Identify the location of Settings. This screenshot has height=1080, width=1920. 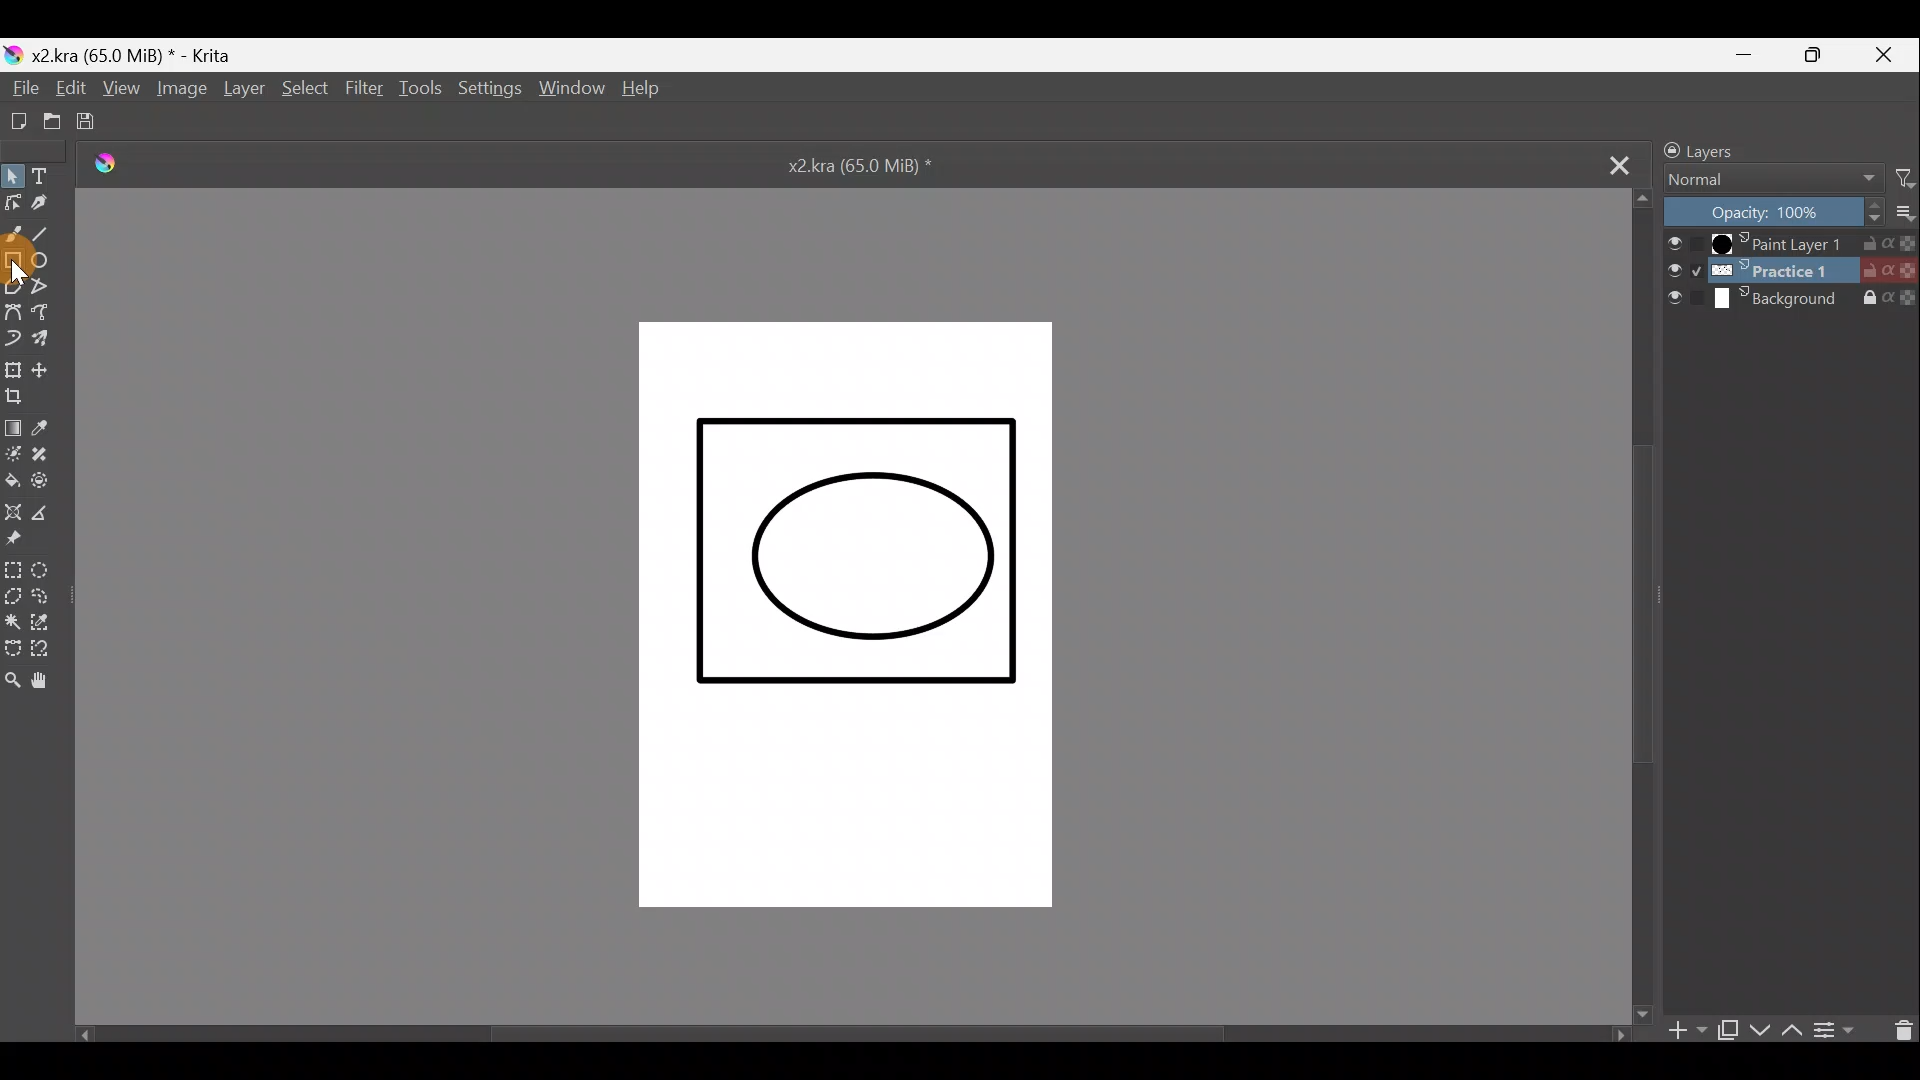
(489, 91).